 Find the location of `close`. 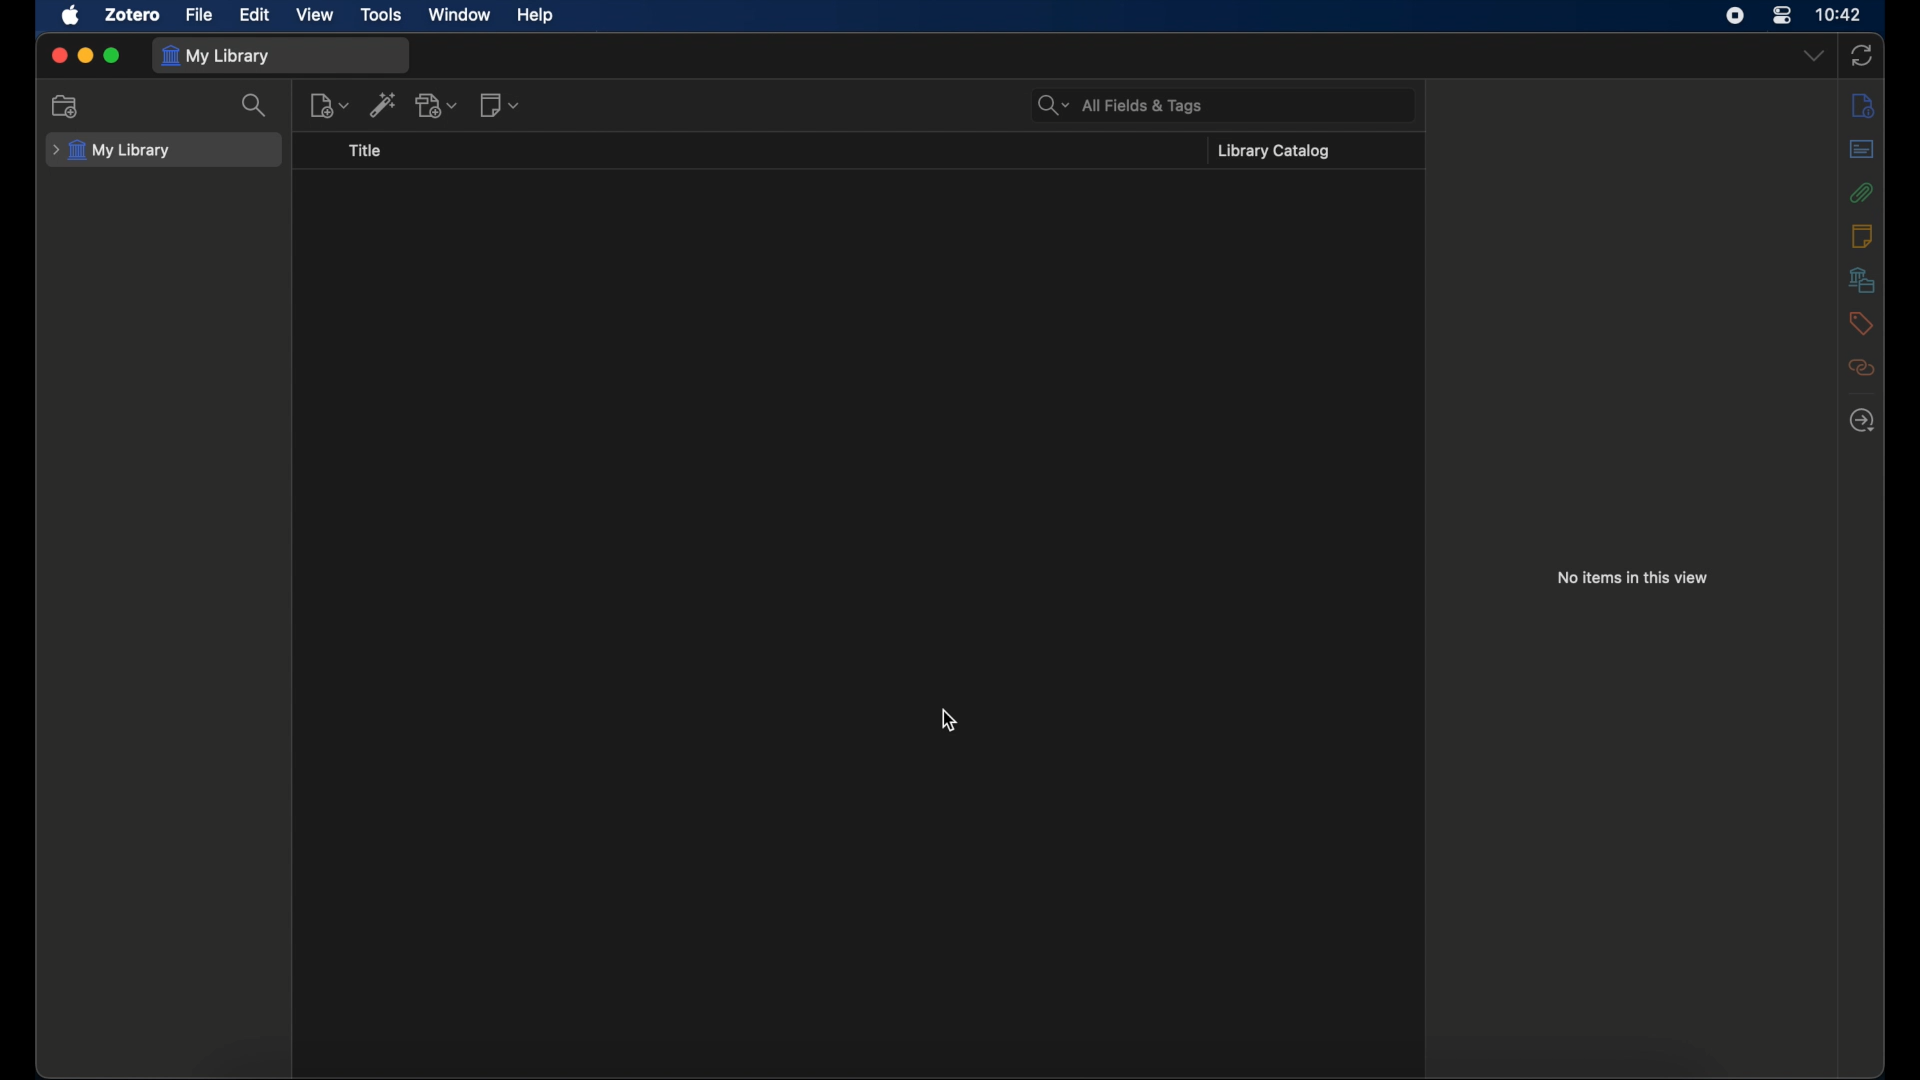

close is located at coordinates (58, 55).